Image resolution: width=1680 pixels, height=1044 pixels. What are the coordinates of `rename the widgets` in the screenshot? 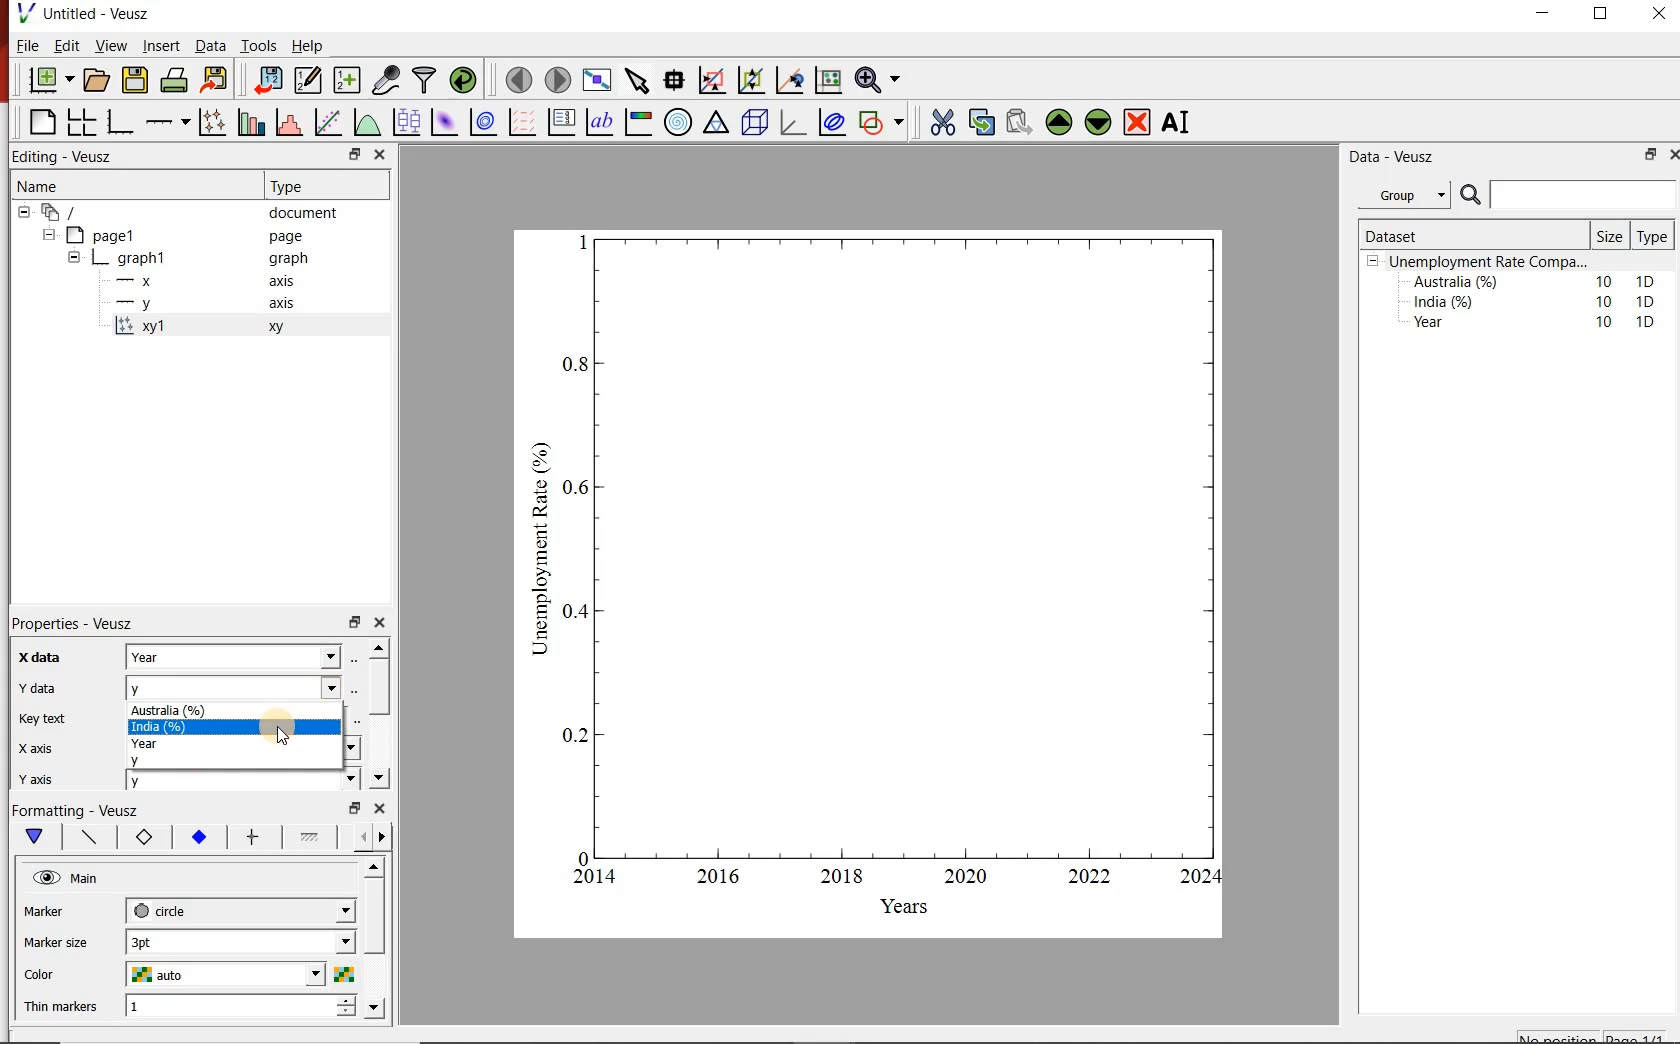 It's located at (1180, 122).